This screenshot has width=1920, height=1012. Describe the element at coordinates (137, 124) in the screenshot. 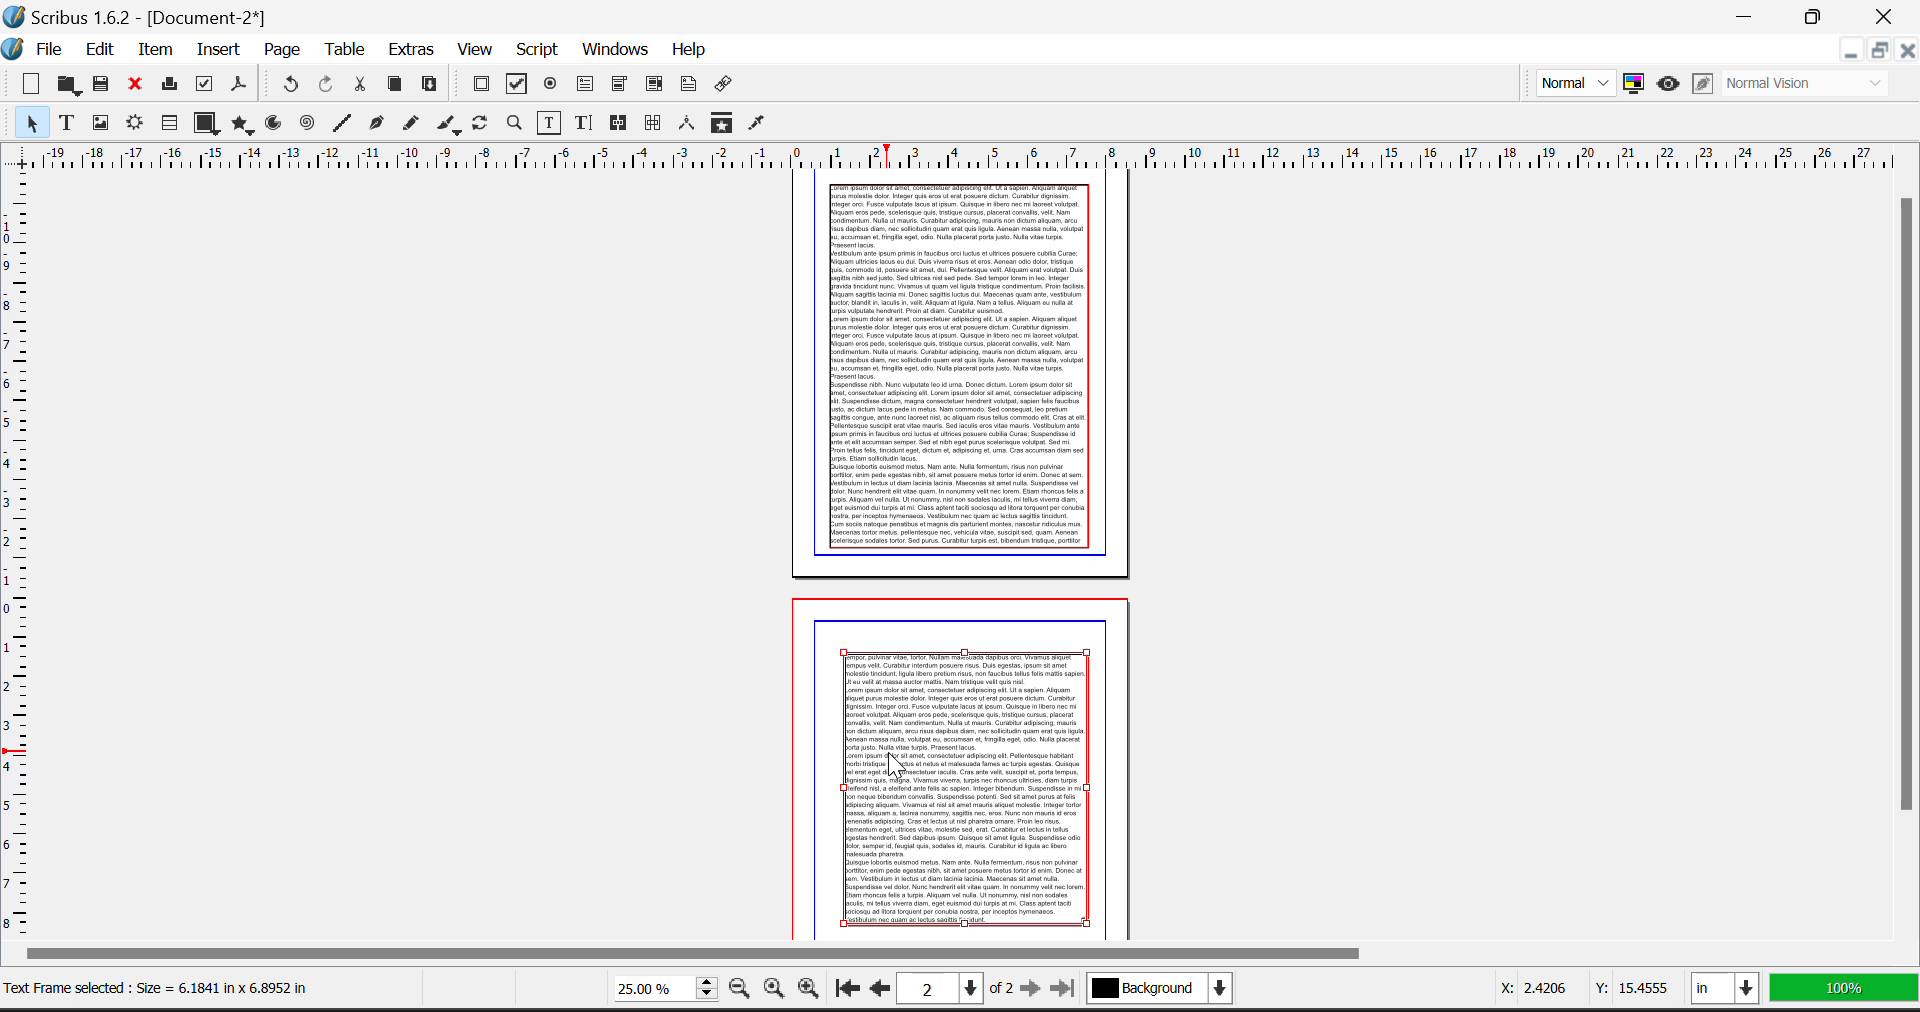

I see `Render Frames` at that location.